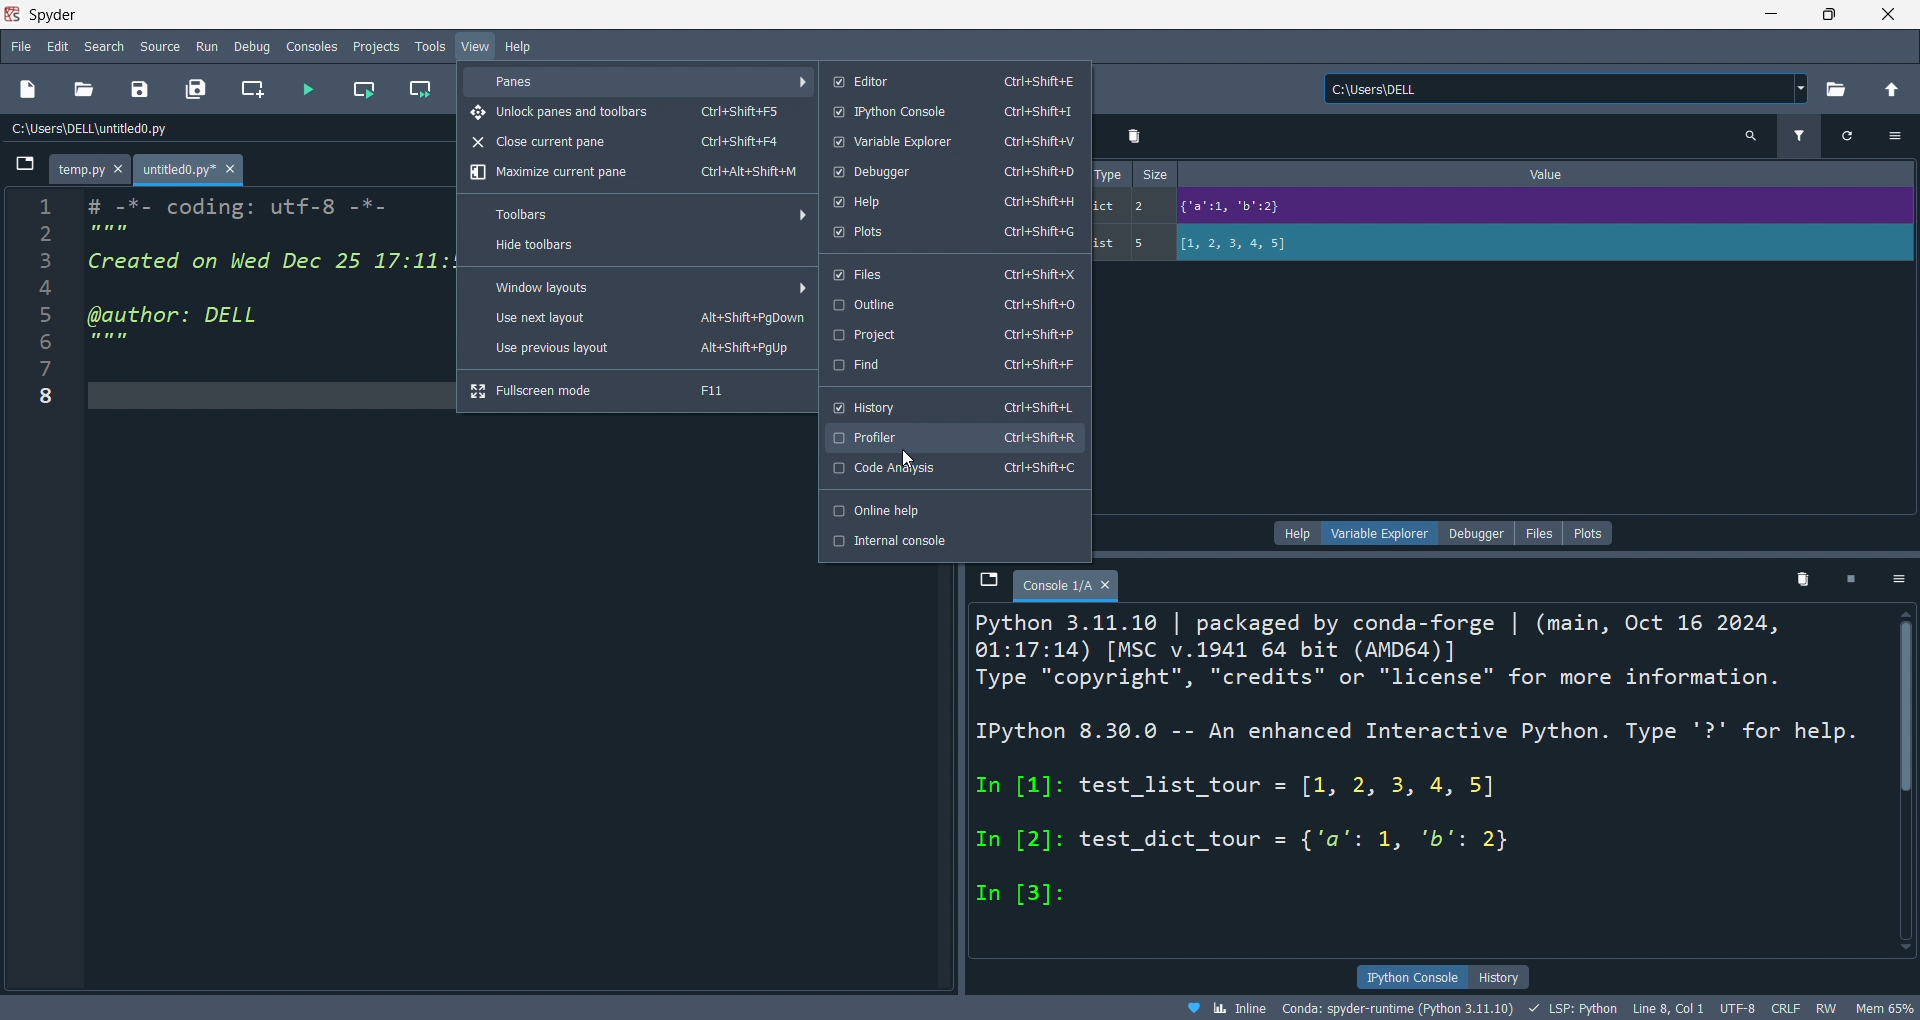 This screenshot has height=1020, width=1920. I want to click on use prev layour, so click(637, 351).